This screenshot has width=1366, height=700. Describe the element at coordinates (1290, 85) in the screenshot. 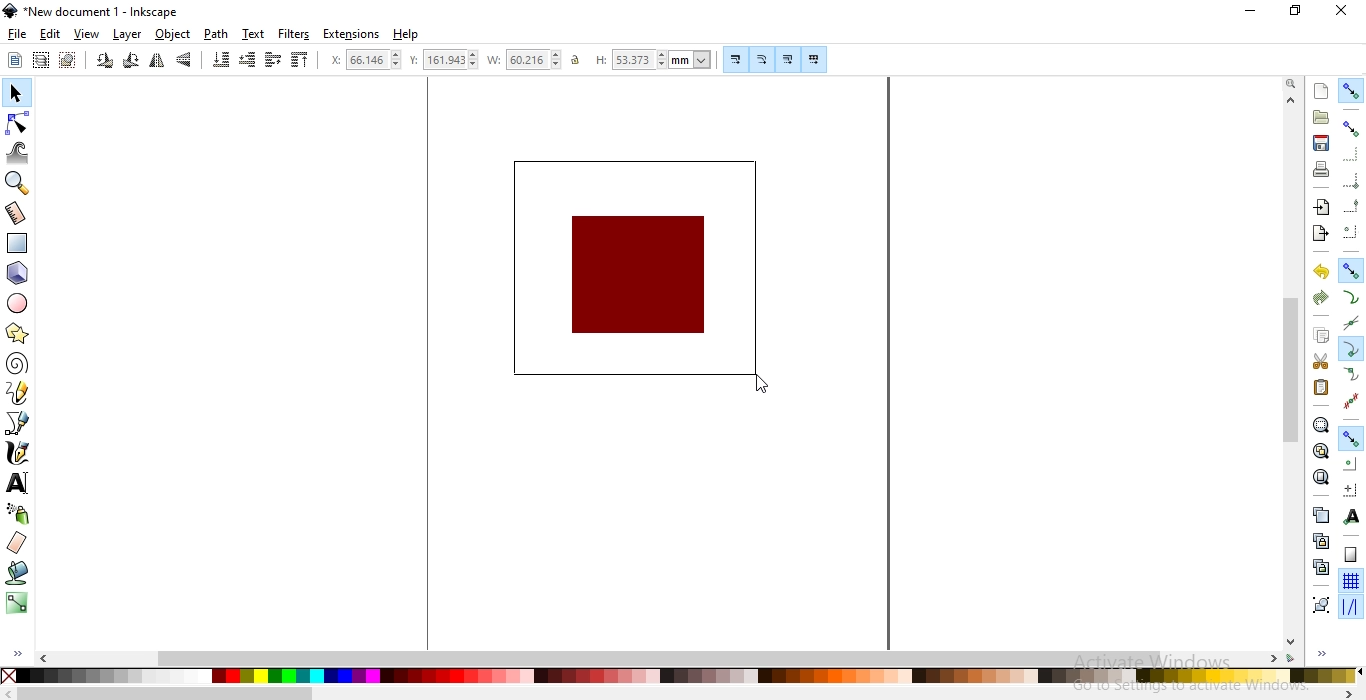

I see `zoom` at that location.